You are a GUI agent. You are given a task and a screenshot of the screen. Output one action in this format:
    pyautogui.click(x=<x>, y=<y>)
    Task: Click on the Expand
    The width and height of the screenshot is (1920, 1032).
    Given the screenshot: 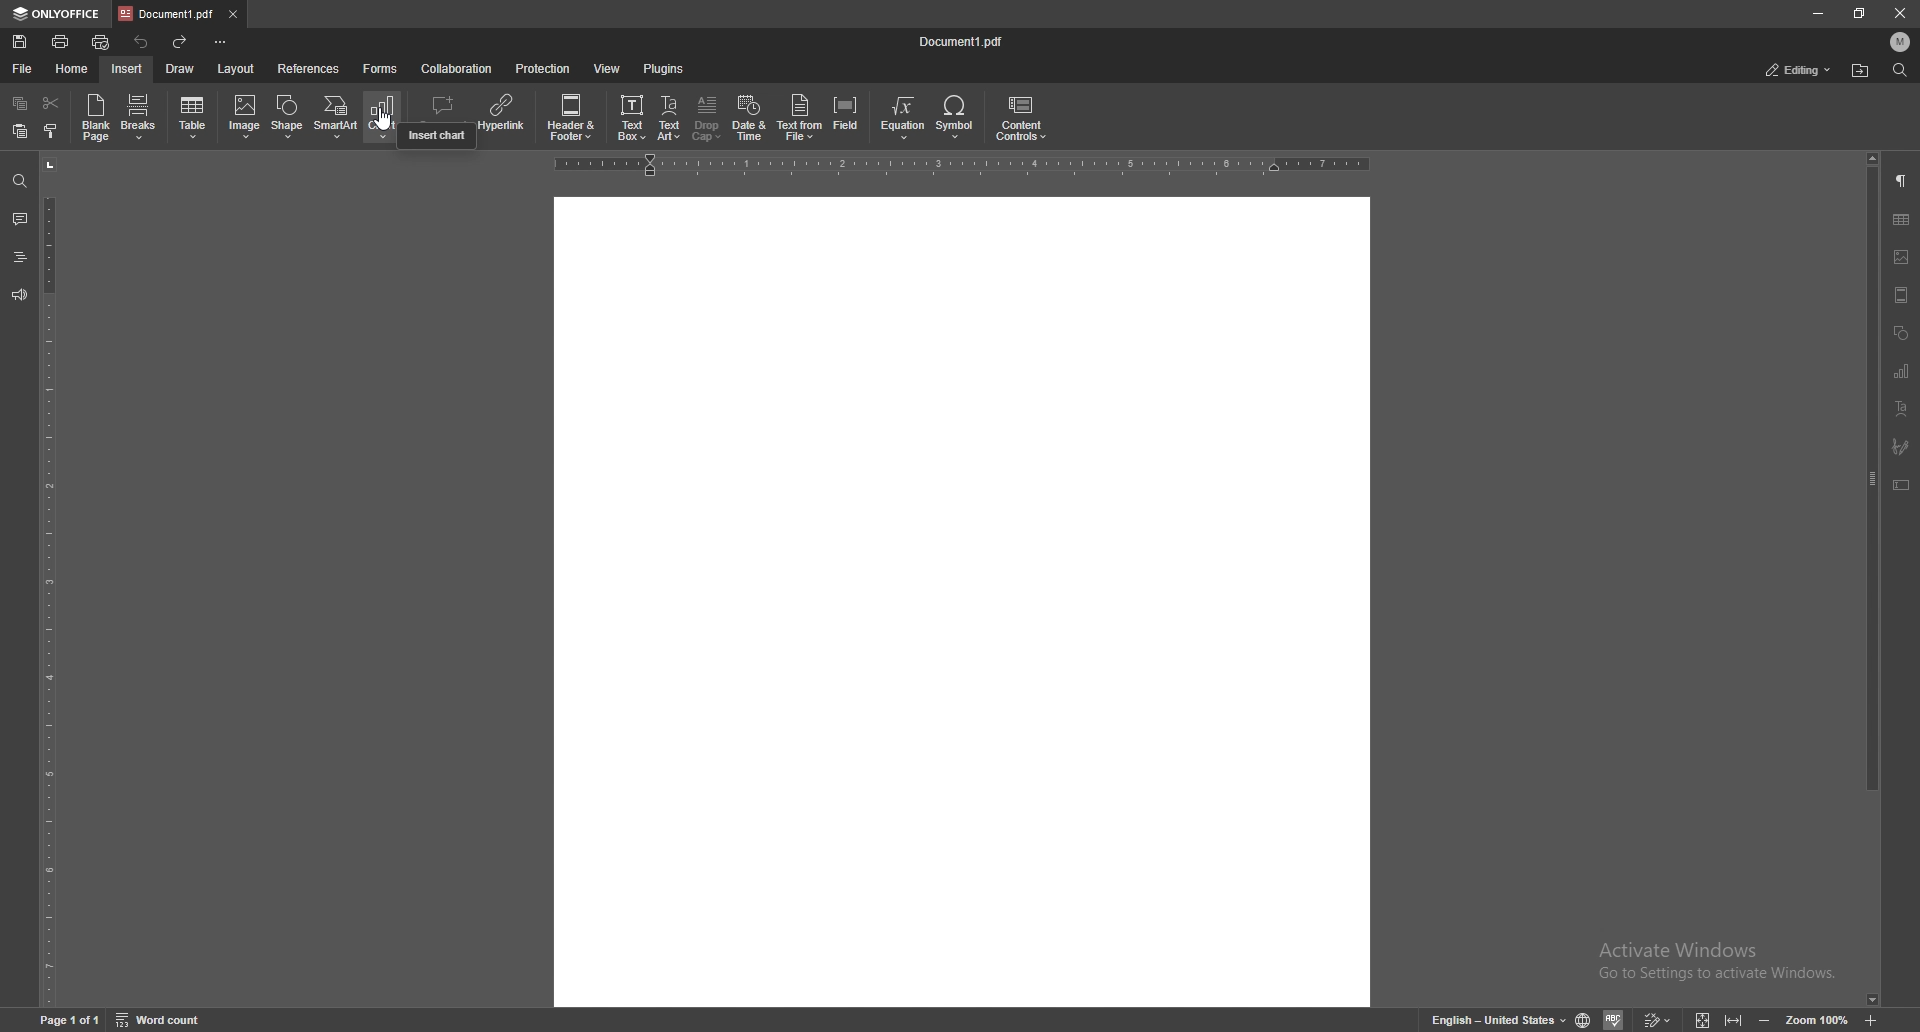 What is the action you would take?
    pyautogui.click(x=1733, y=1021)
    